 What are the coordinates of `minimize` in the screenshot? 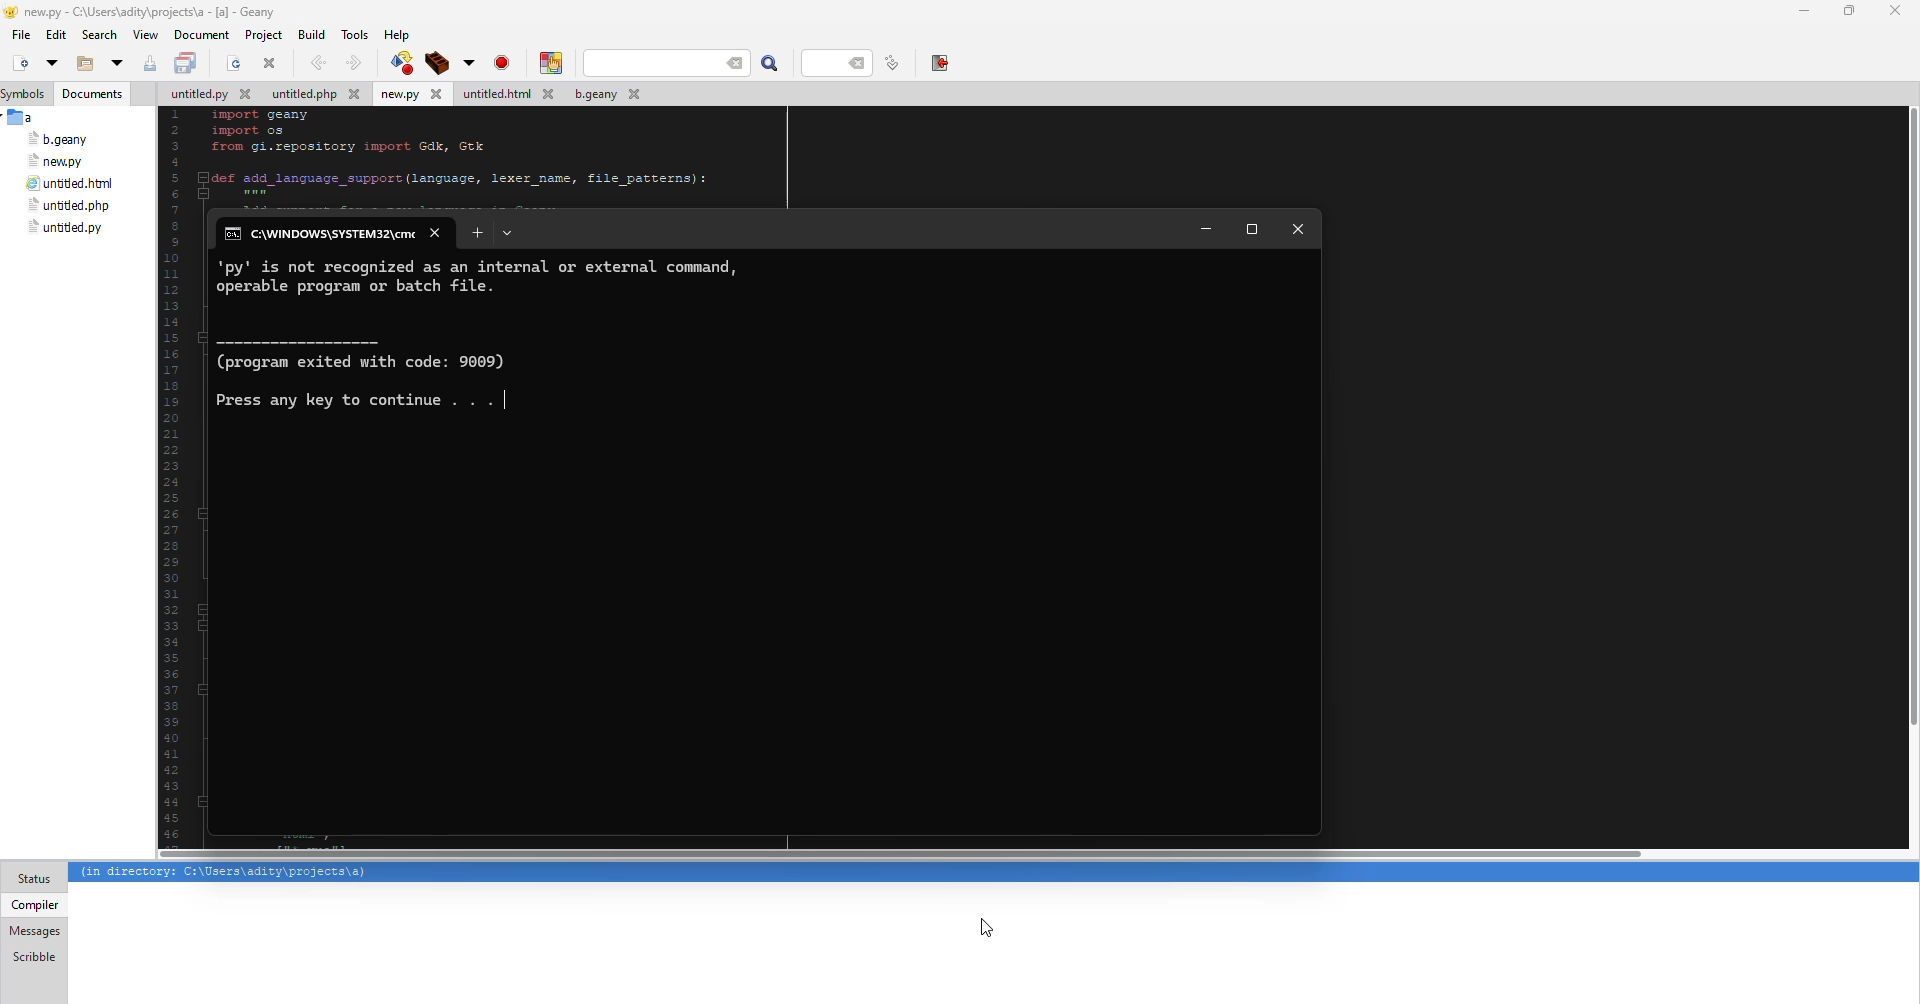 It's located at (1207, 229).